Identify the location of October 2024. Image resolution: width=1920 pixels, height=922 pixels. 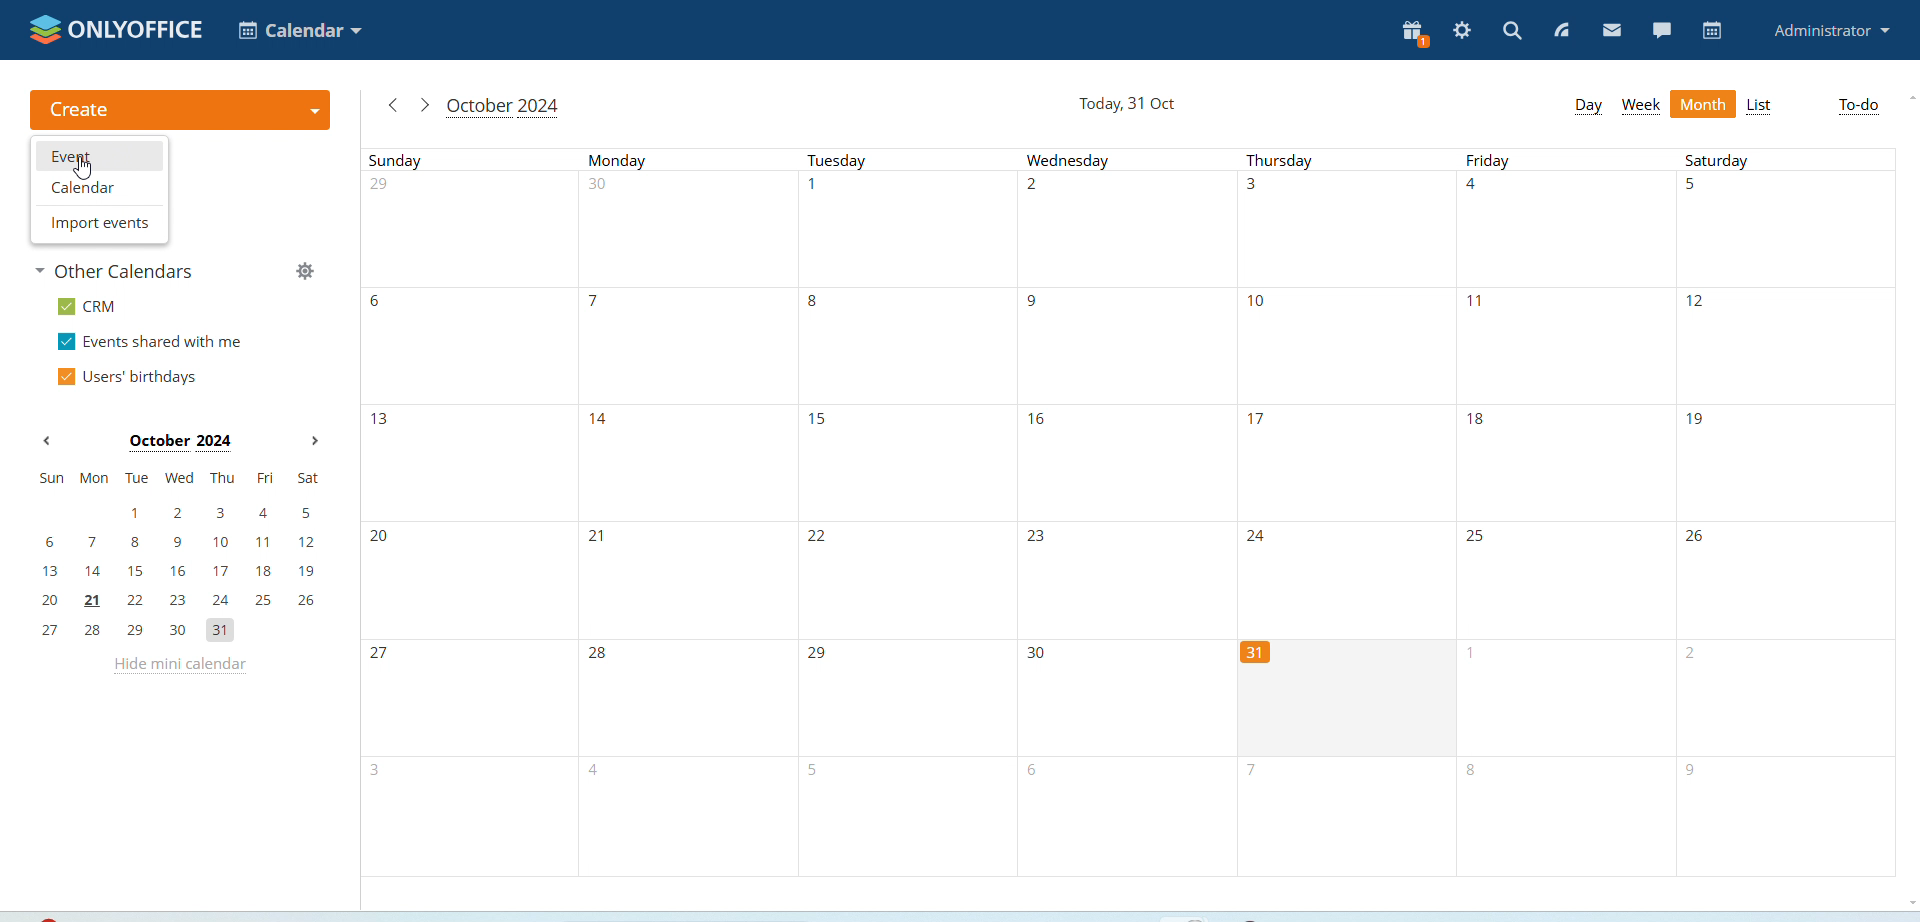
(170, 441).